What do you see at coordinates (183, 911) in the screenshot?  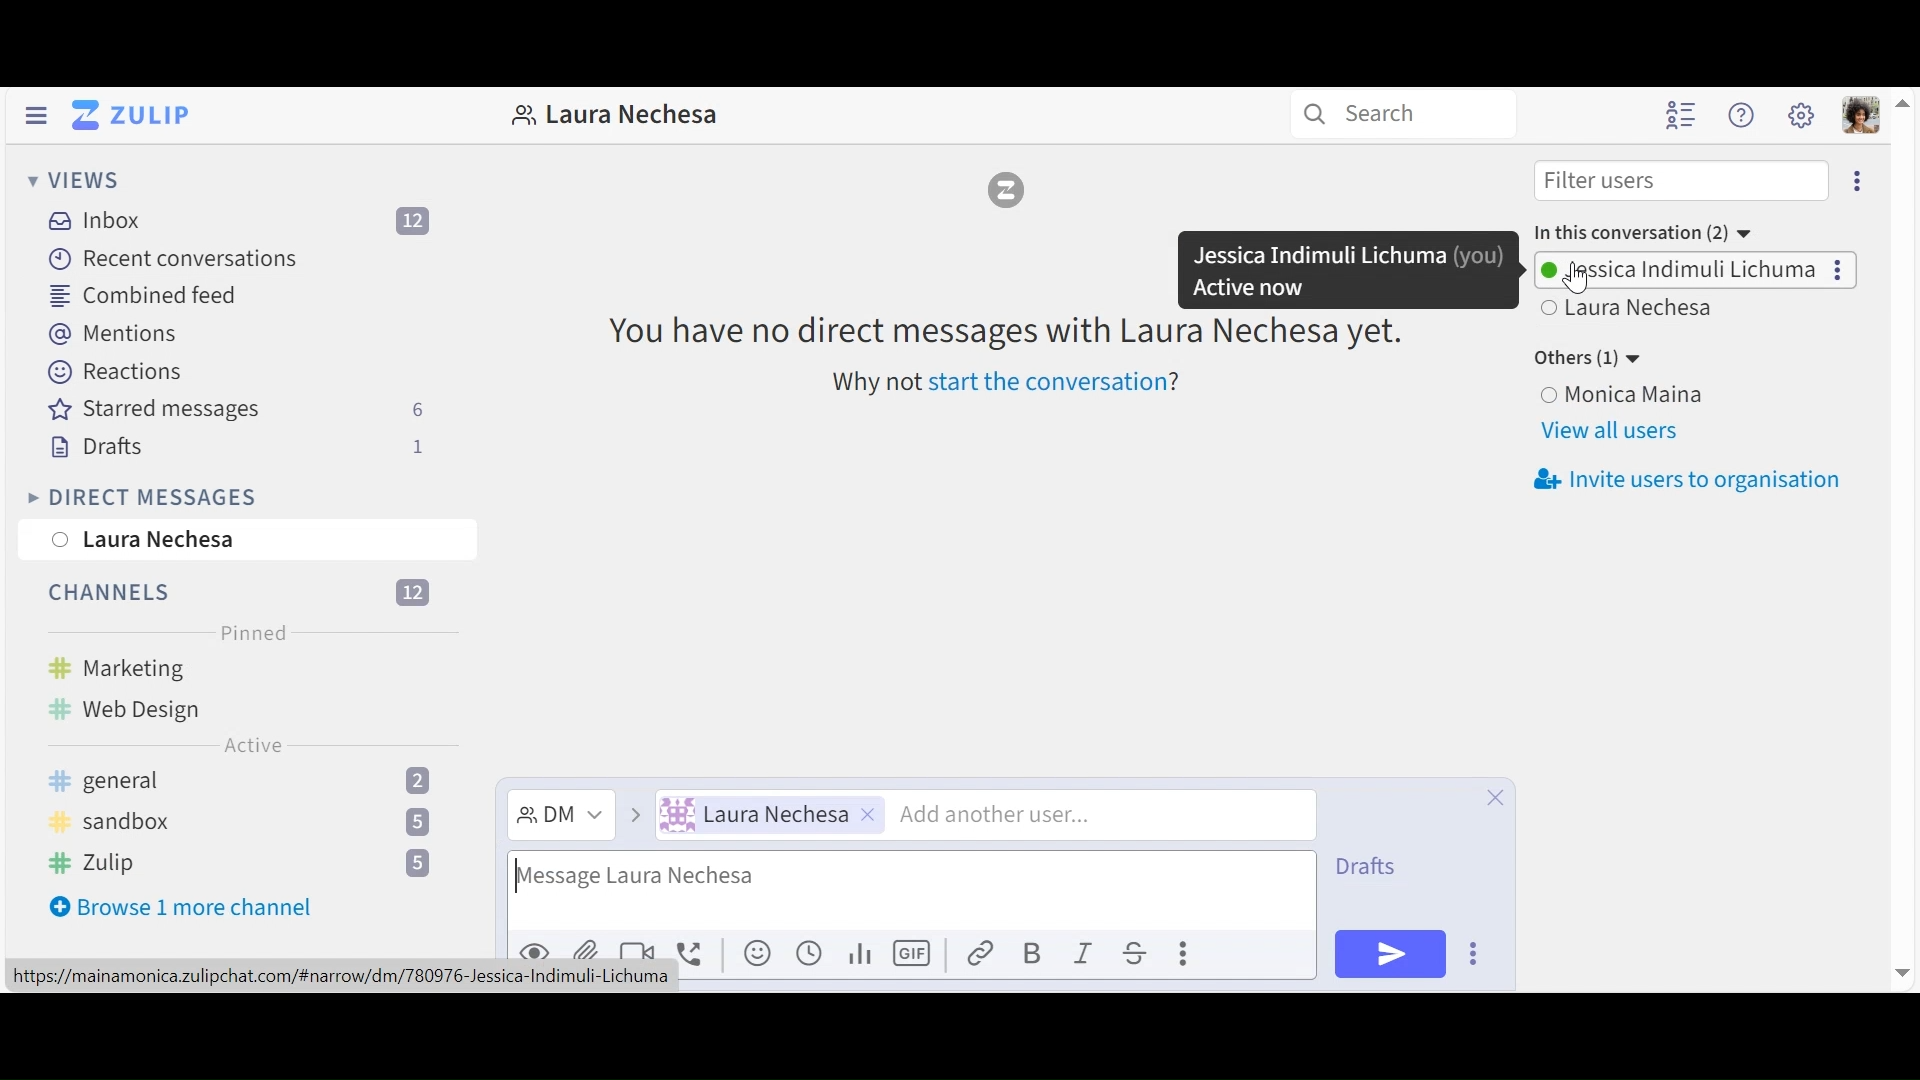 I see `Browse more channel` at bounding box center [183, 911].